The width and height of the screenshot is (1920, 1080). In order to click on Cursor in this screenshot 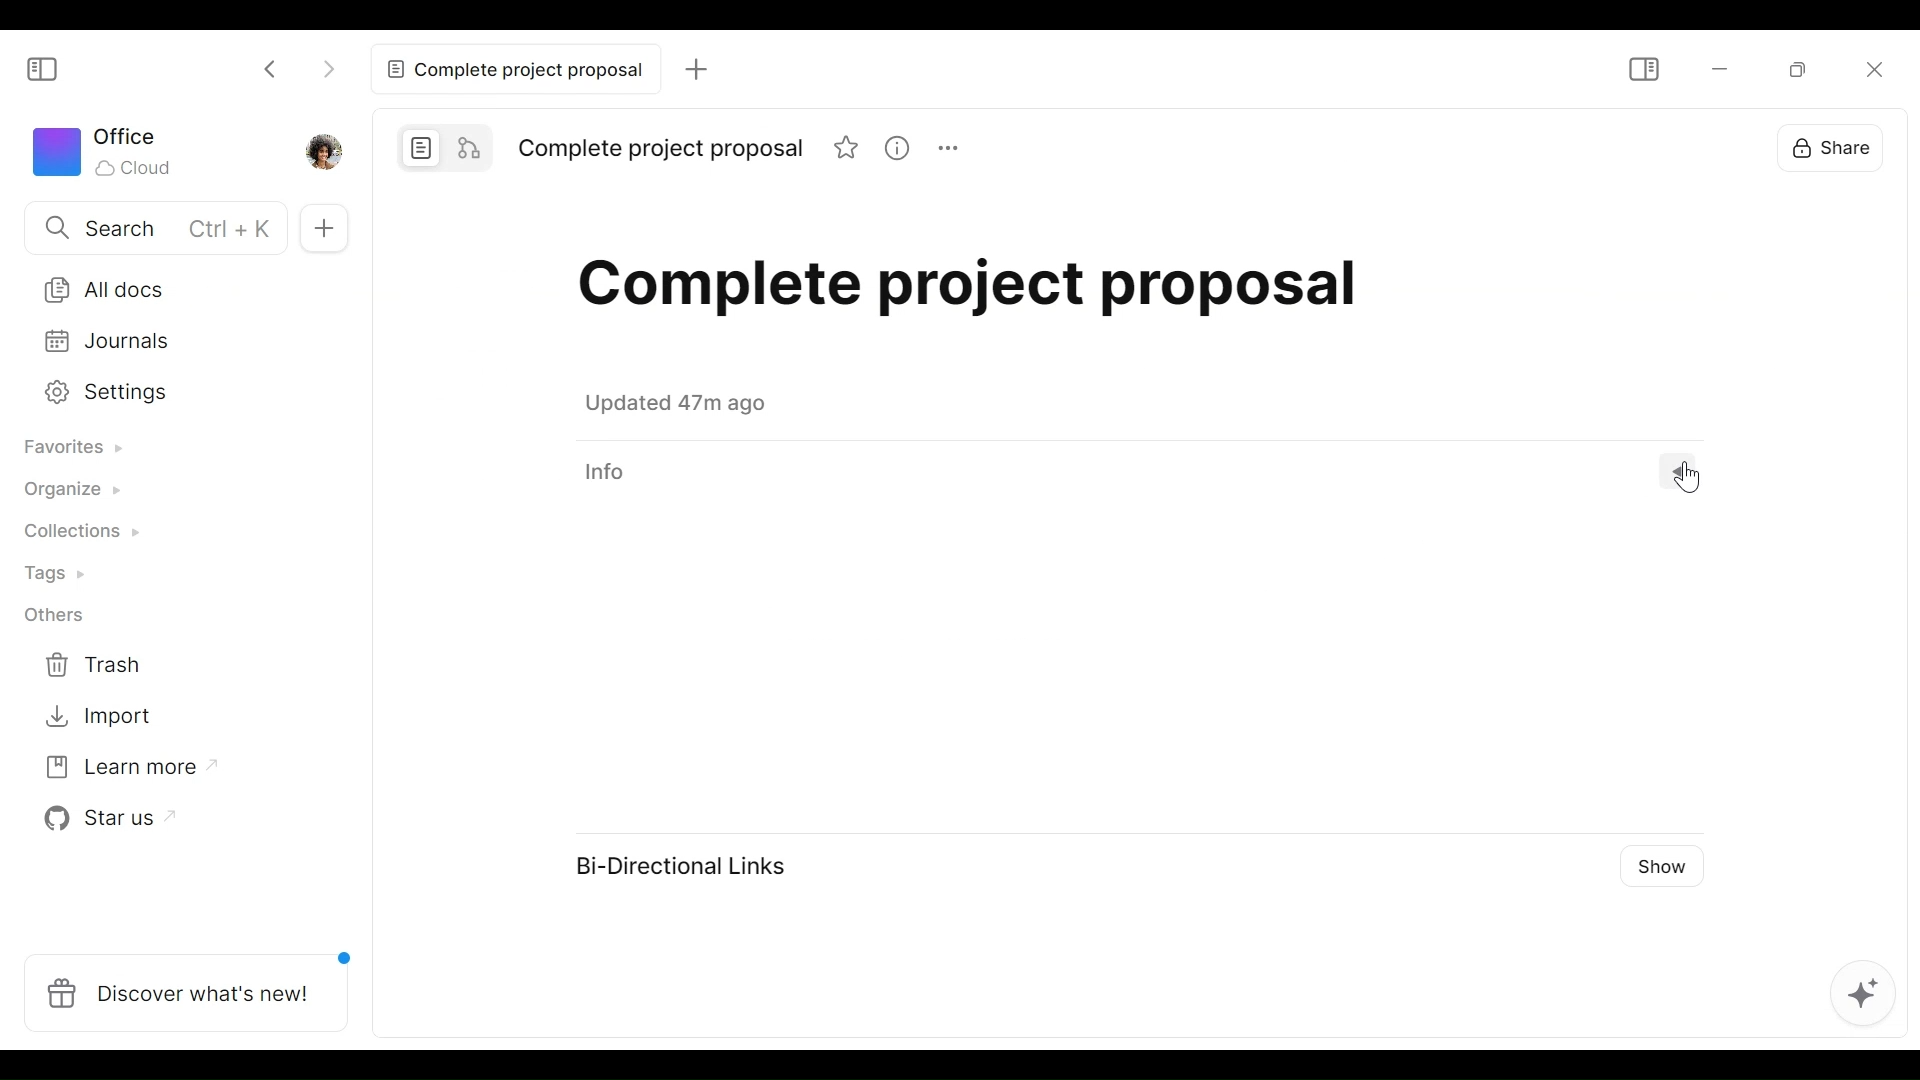, I will do `click(1691, 481)`.